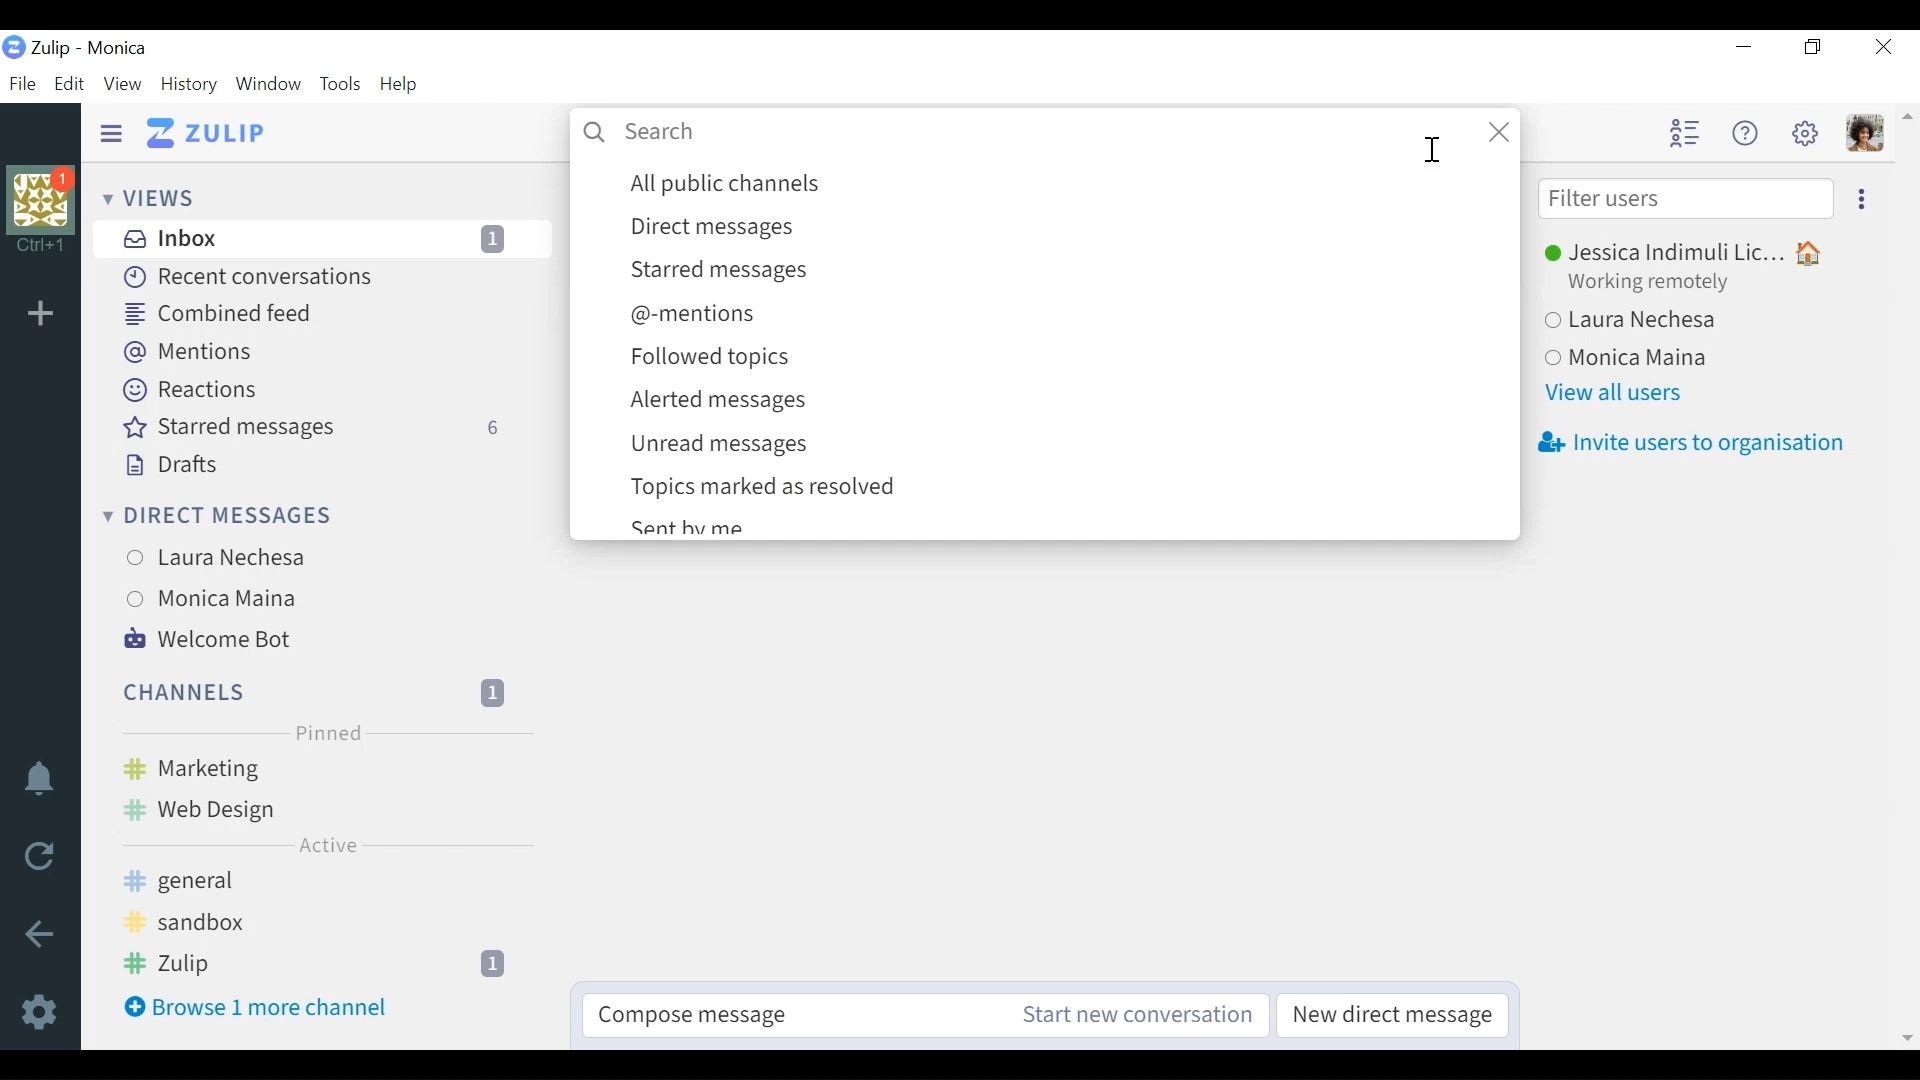 This screenshot has height=1080, width=1920. What do you see at coordinates (328, 238) in the screenshot?
I see `Inbox` at bounding box center [328, 238].